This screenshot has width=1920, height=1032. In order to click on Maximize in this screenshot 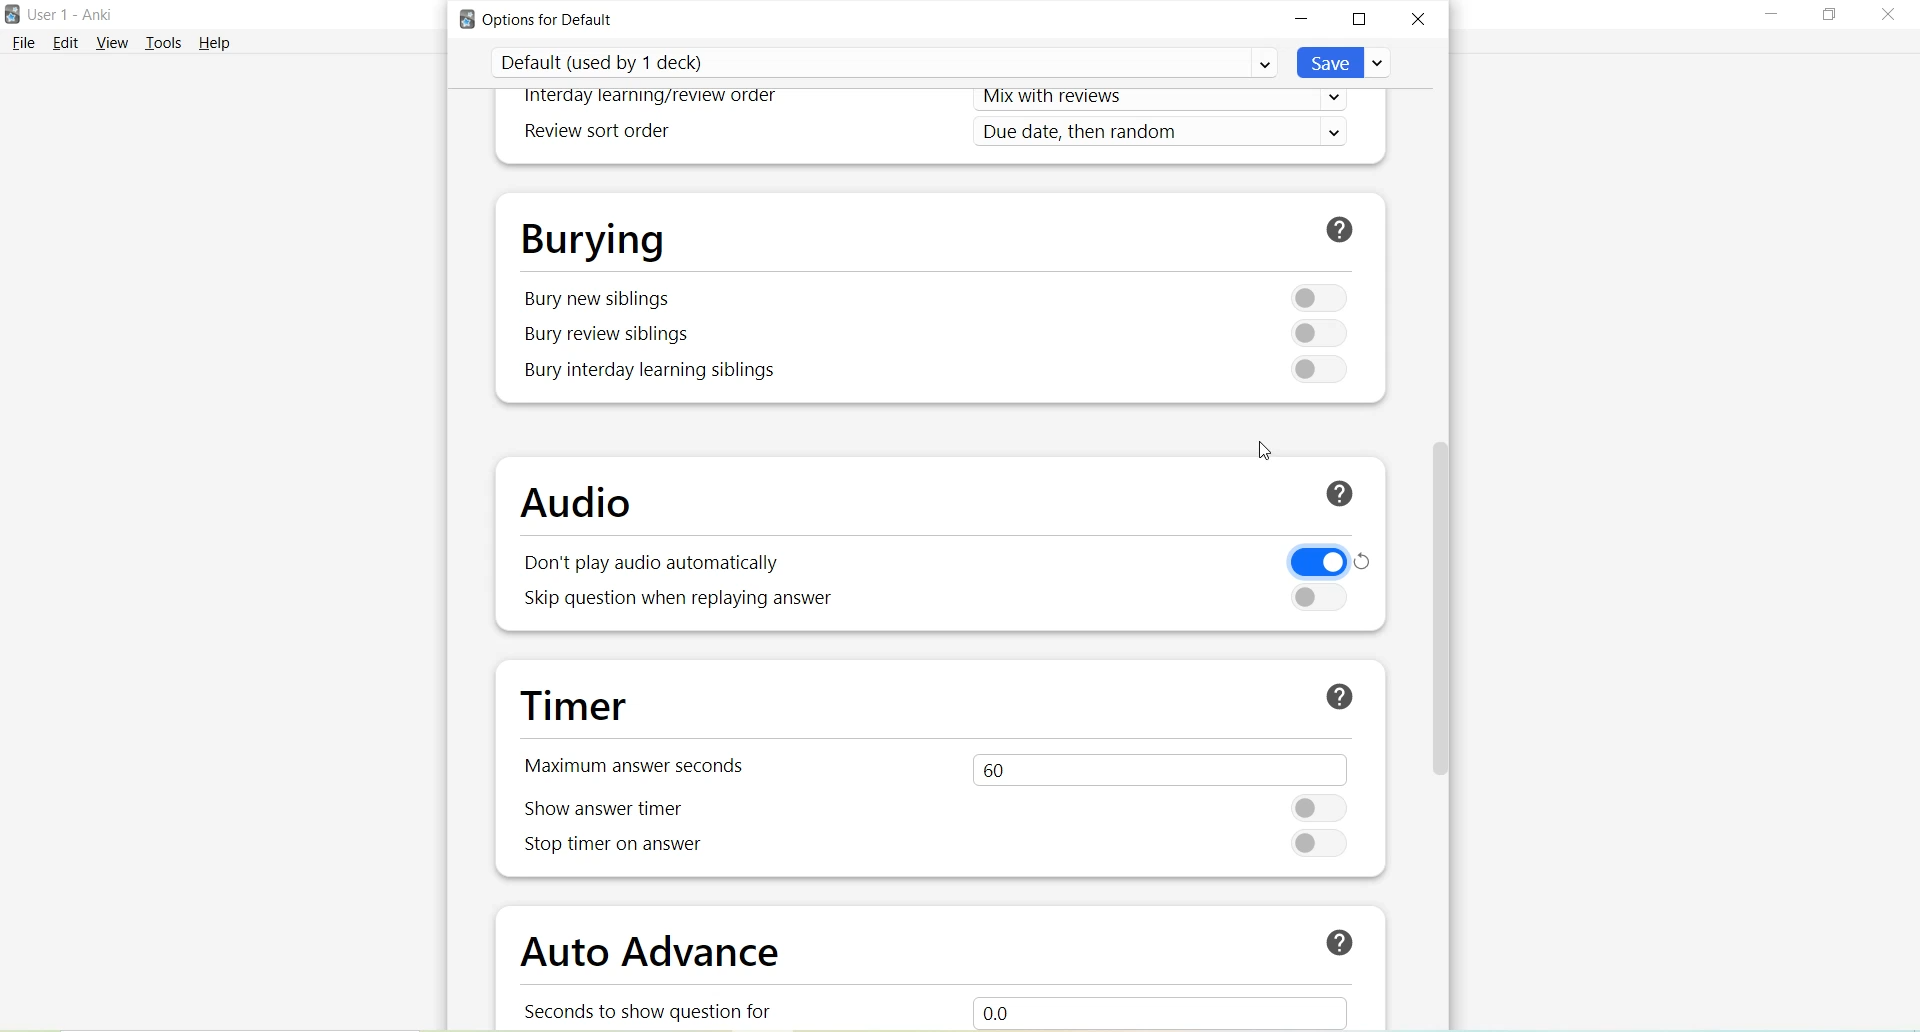, I will do `click(1829, 15)`.